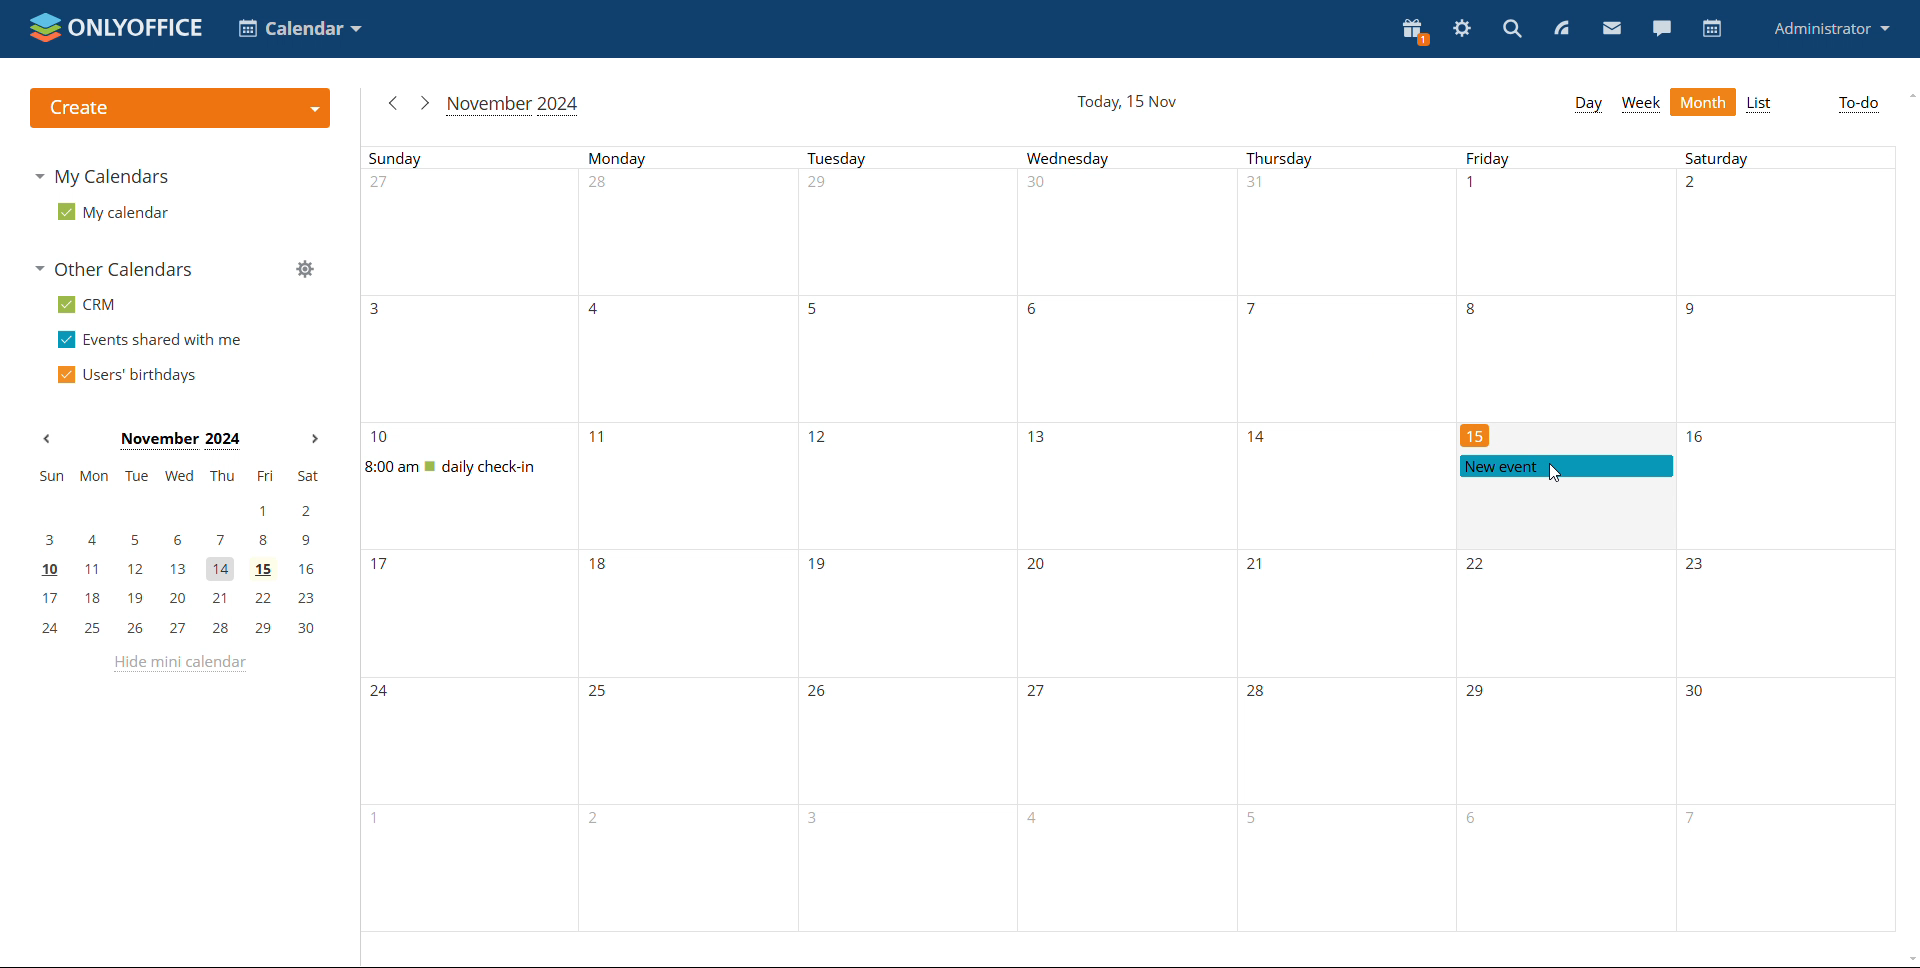 This screenshot has width=1920, height=968. Describe the element at coordinates (184, 541) in the screenshot. I see `3, 4, 5, 6, 7, 8, 9` at that location.